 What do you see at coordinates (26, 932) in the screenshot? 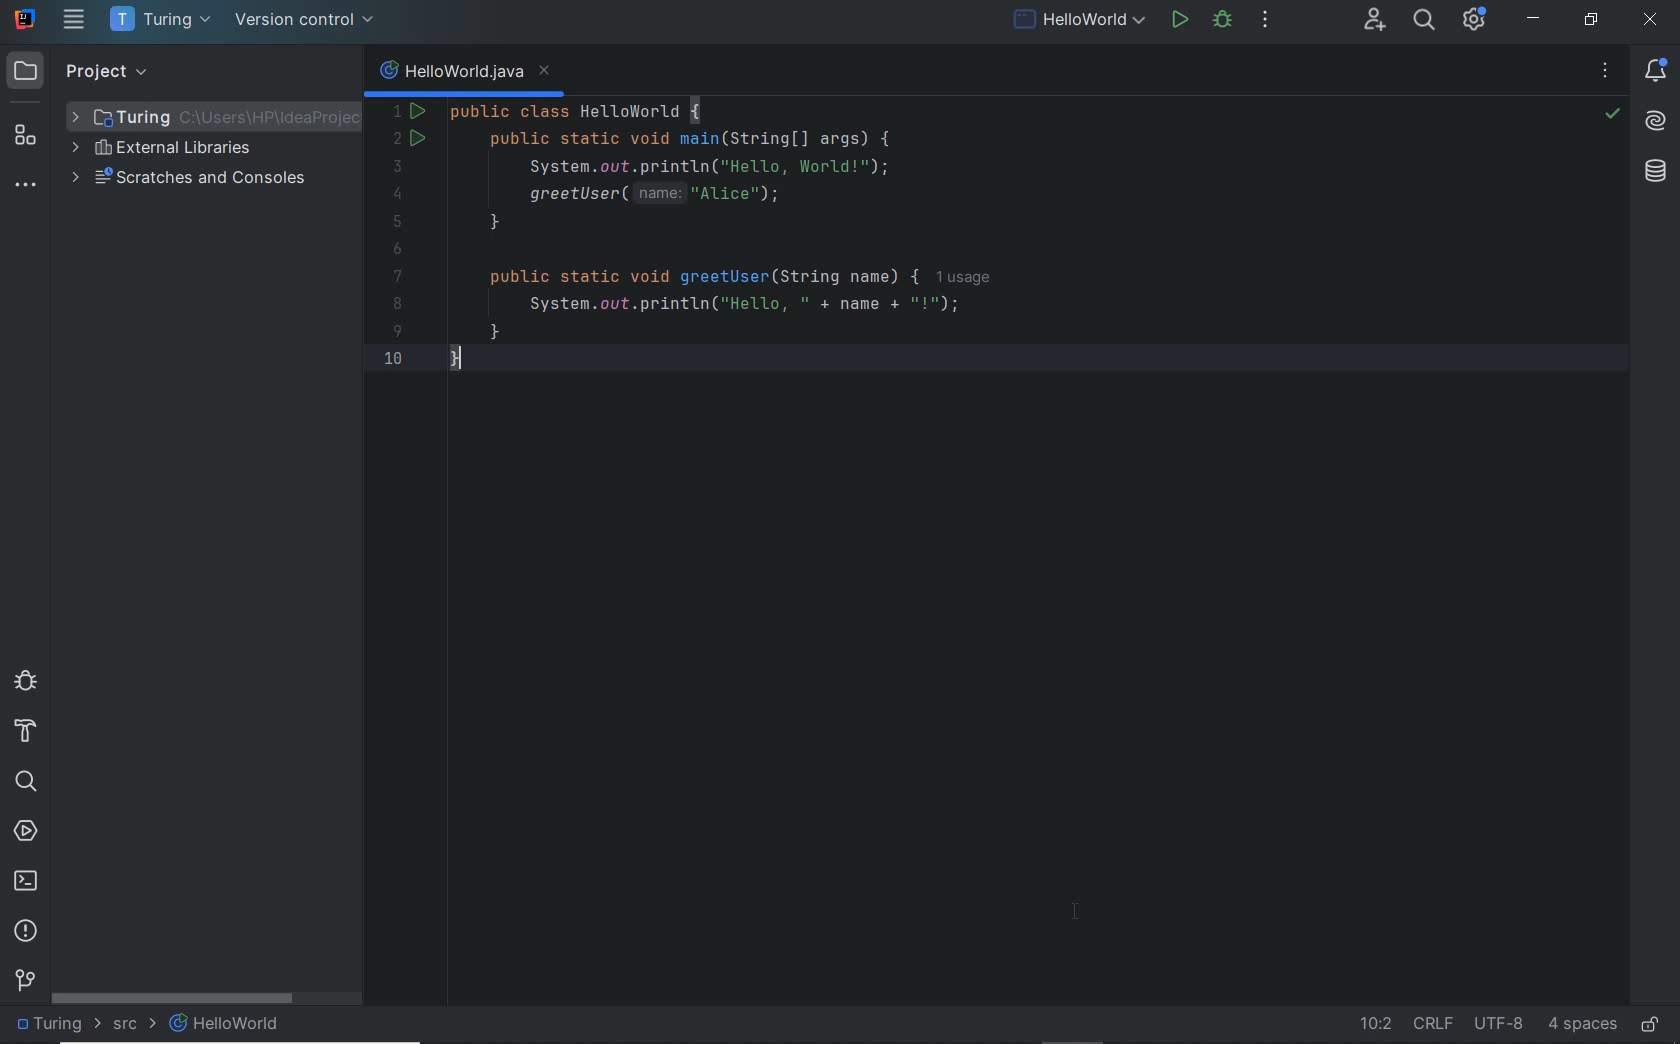
I see `problems` at bounding box center [26, 932].